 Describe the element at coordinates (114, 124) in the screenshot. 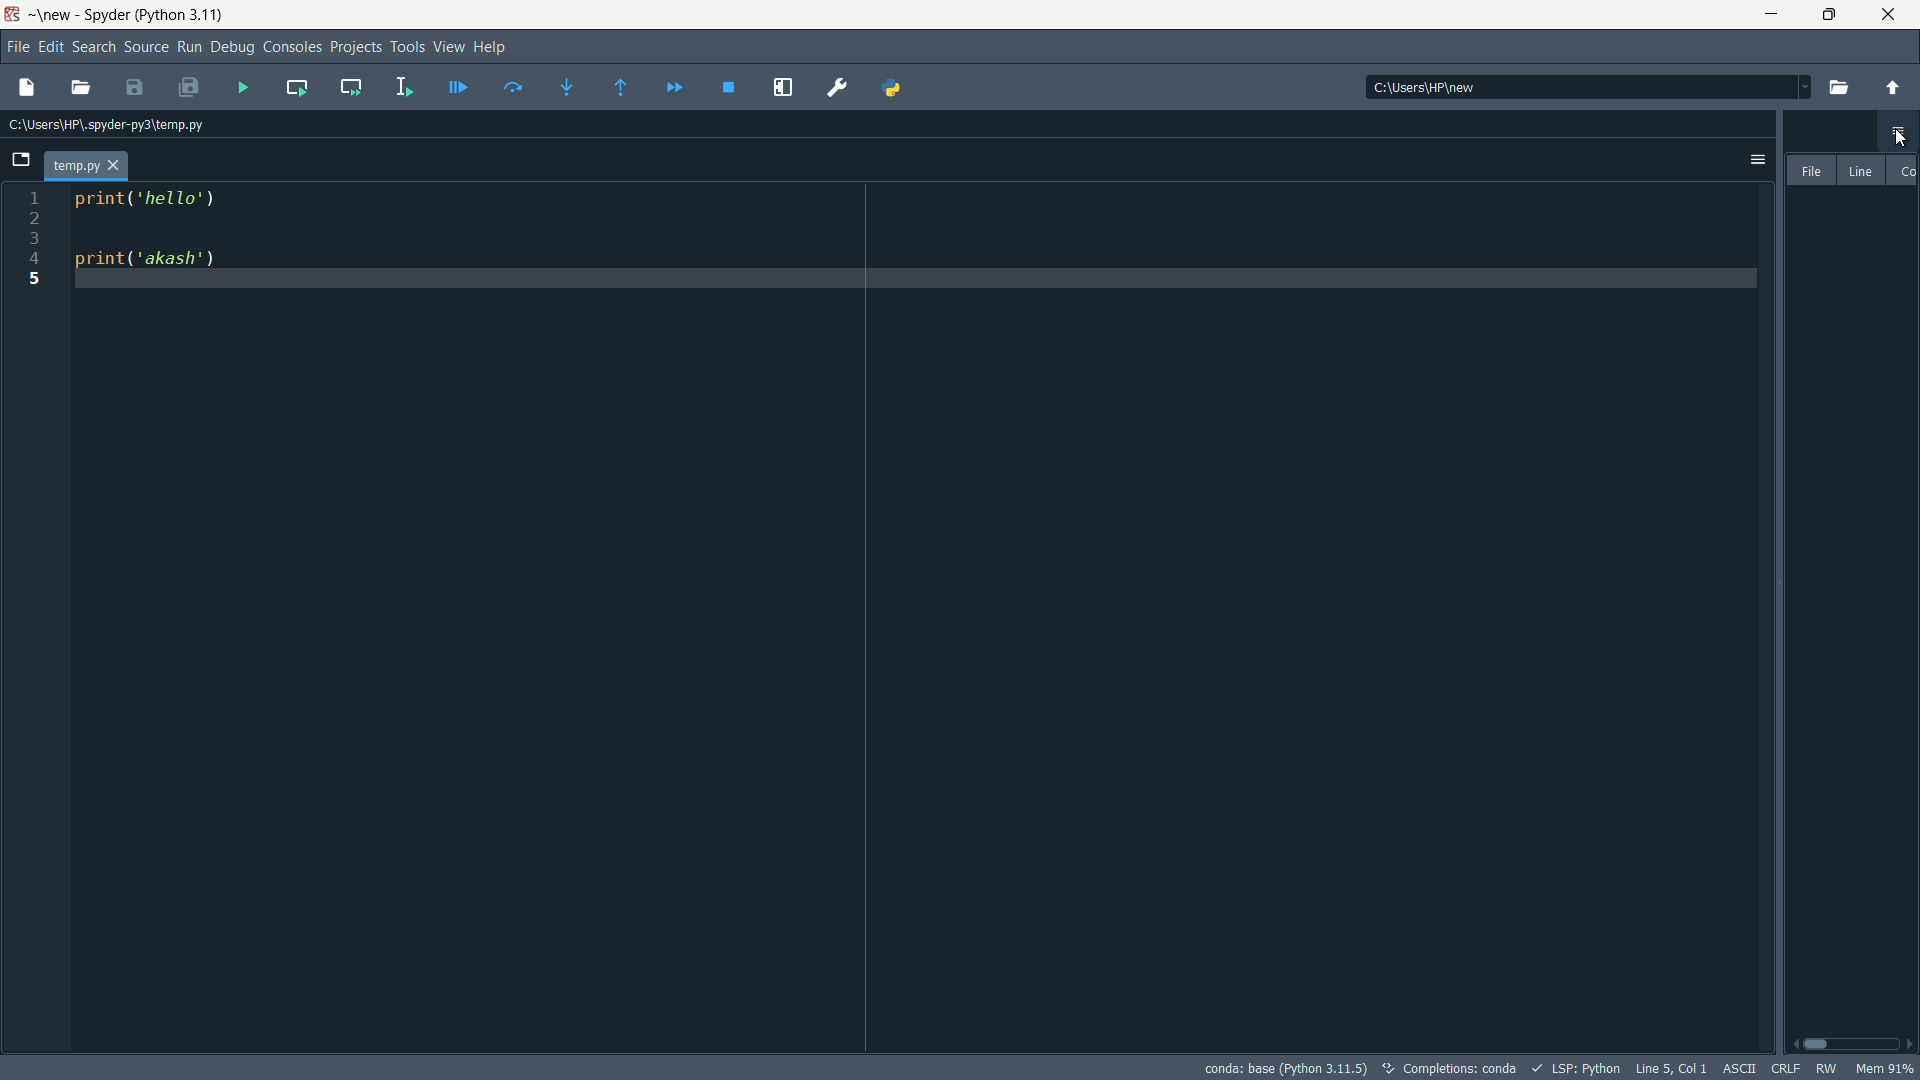

I see `file directory` at that location.